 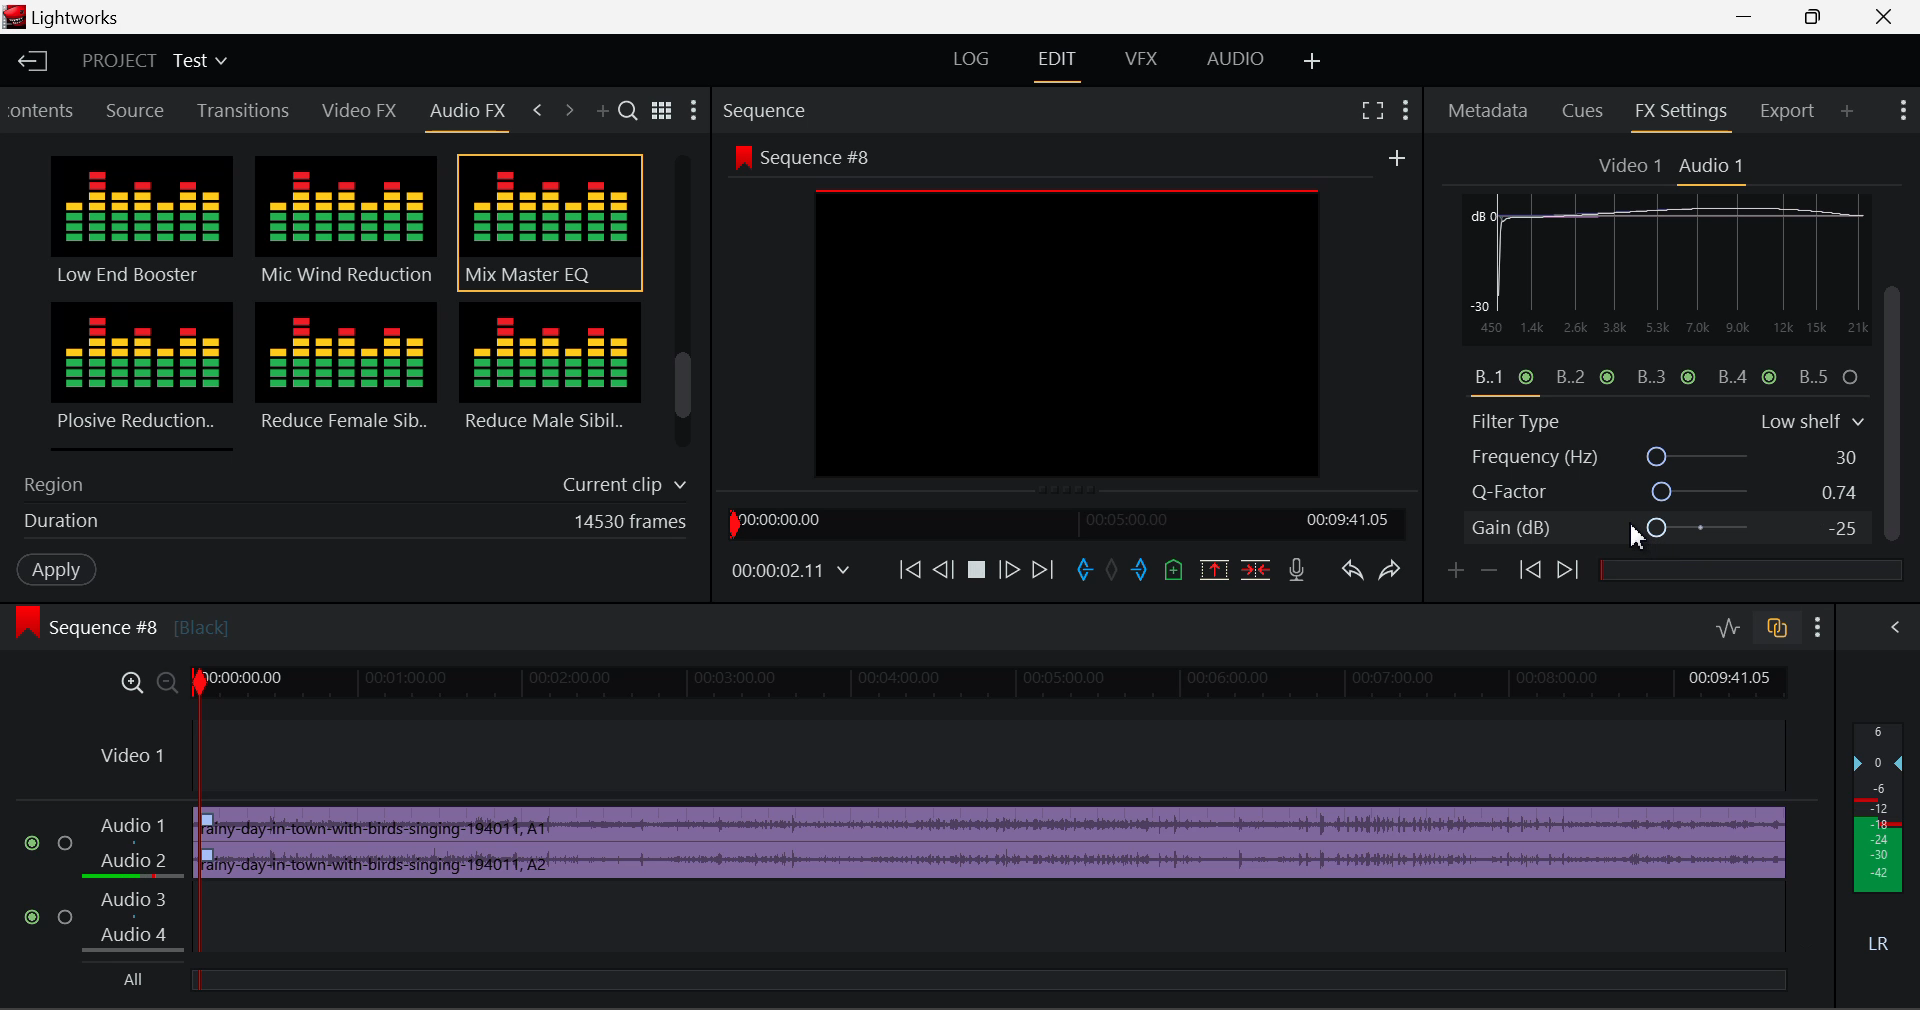 I want to click on Add Layout, so click(x=1309, y=60).